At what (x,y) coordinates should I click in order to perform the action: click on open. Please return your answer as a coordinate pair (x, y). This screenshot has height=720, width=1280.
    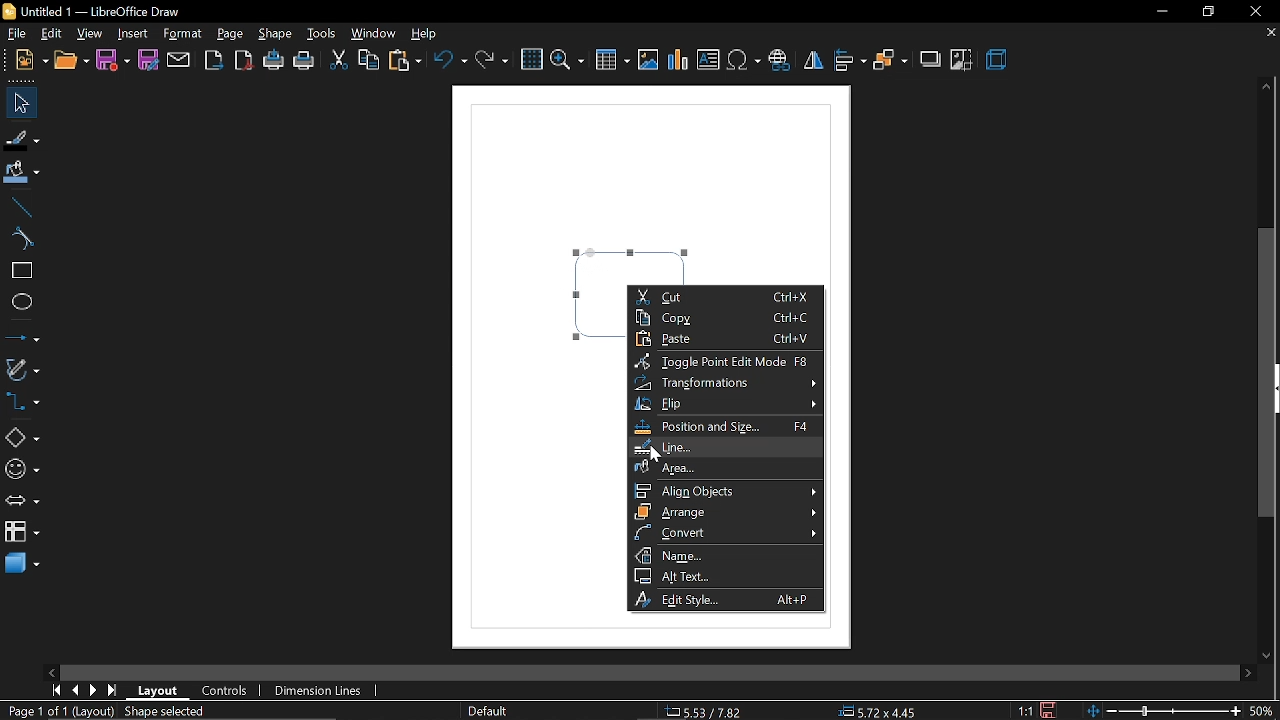
    Looking at the image, I should click on (73, 61).